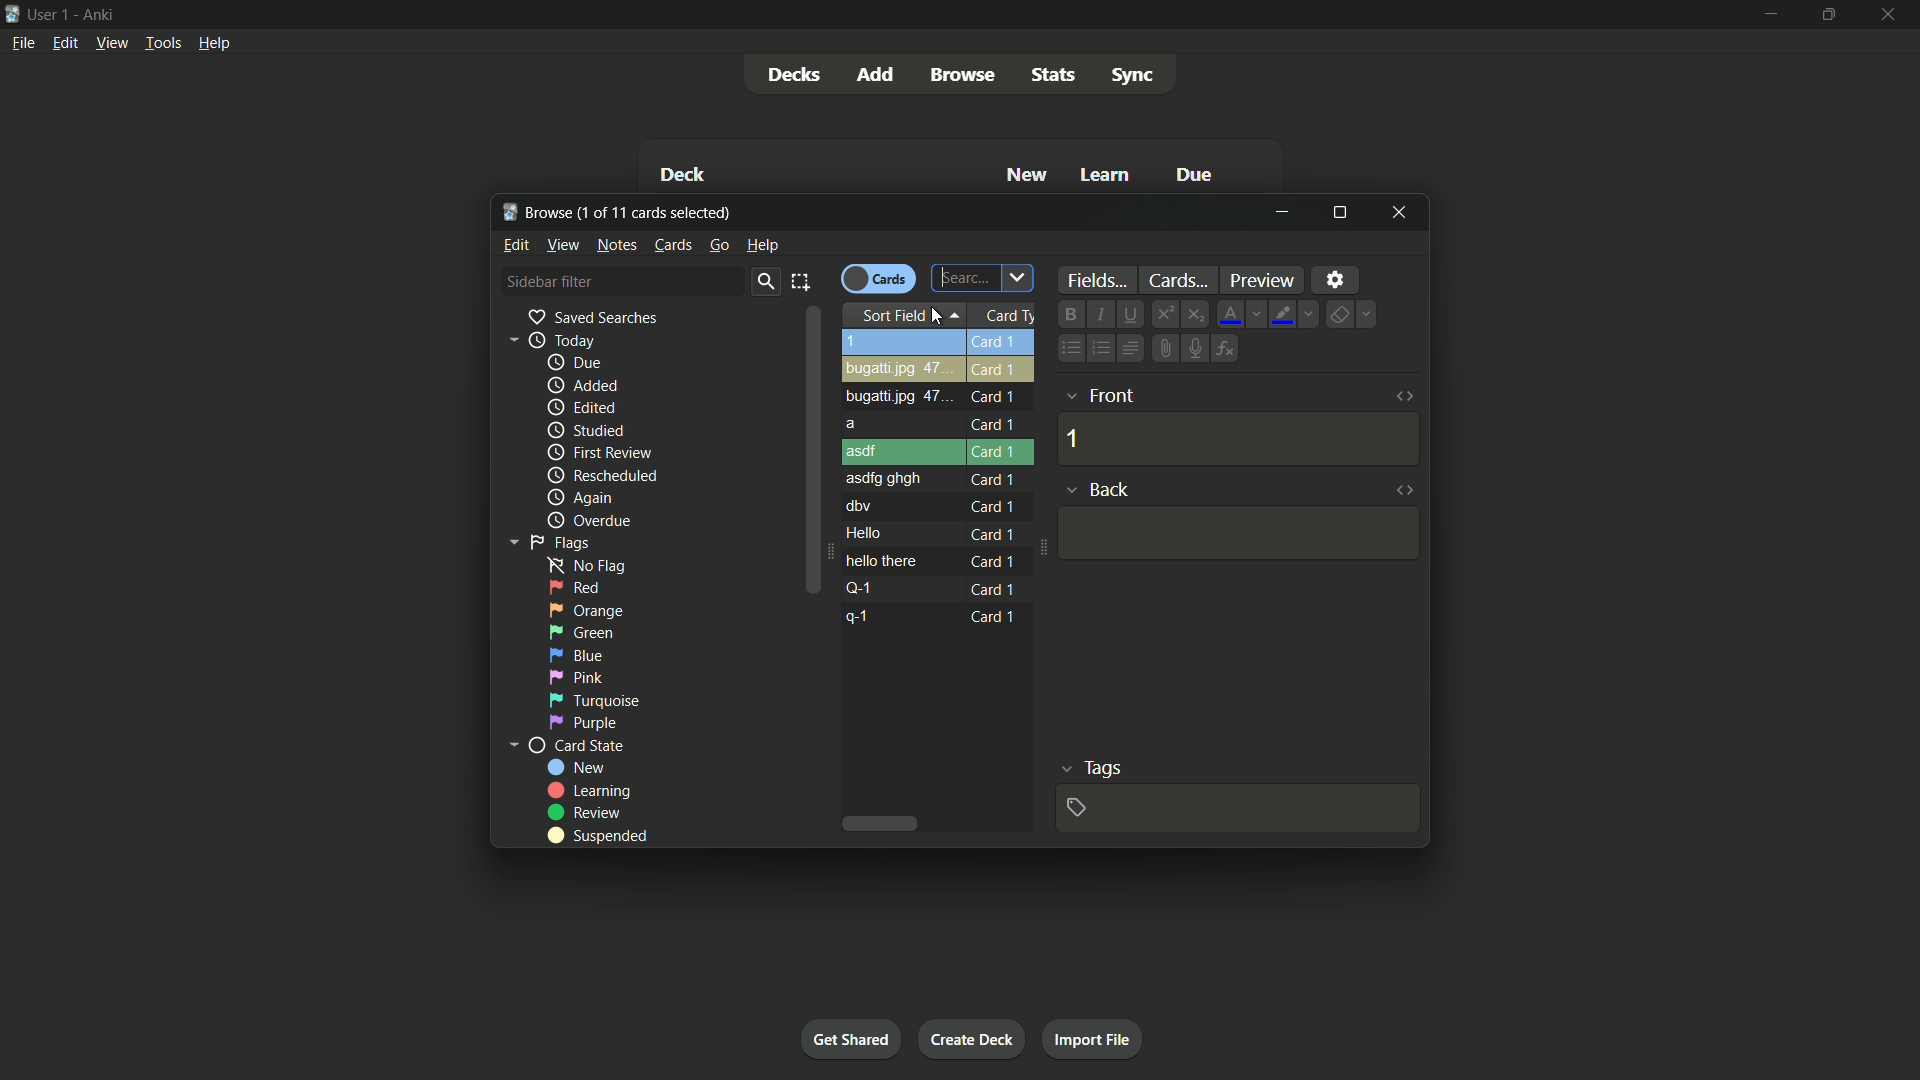  I want to click on sort field, so click(889, 316).